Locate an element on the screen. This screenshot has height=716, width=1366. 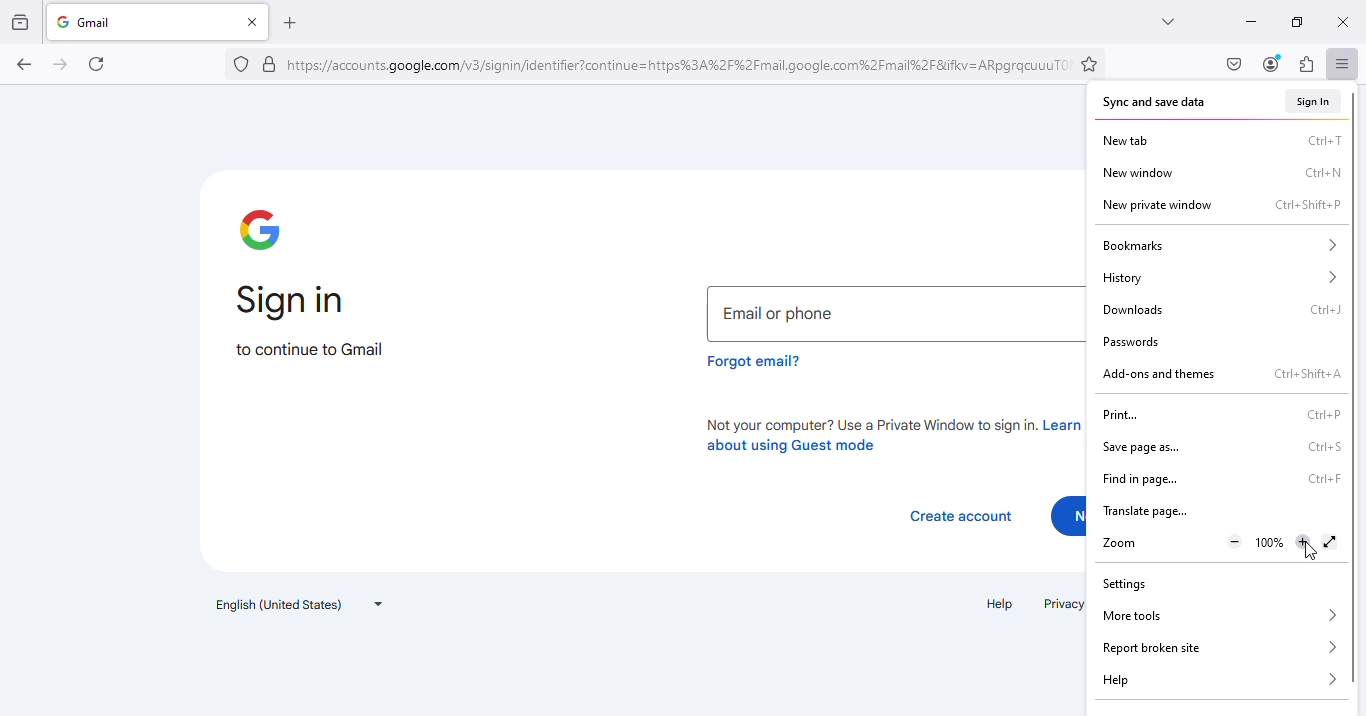
bookmark this page is located at coordinates (1090, 65).